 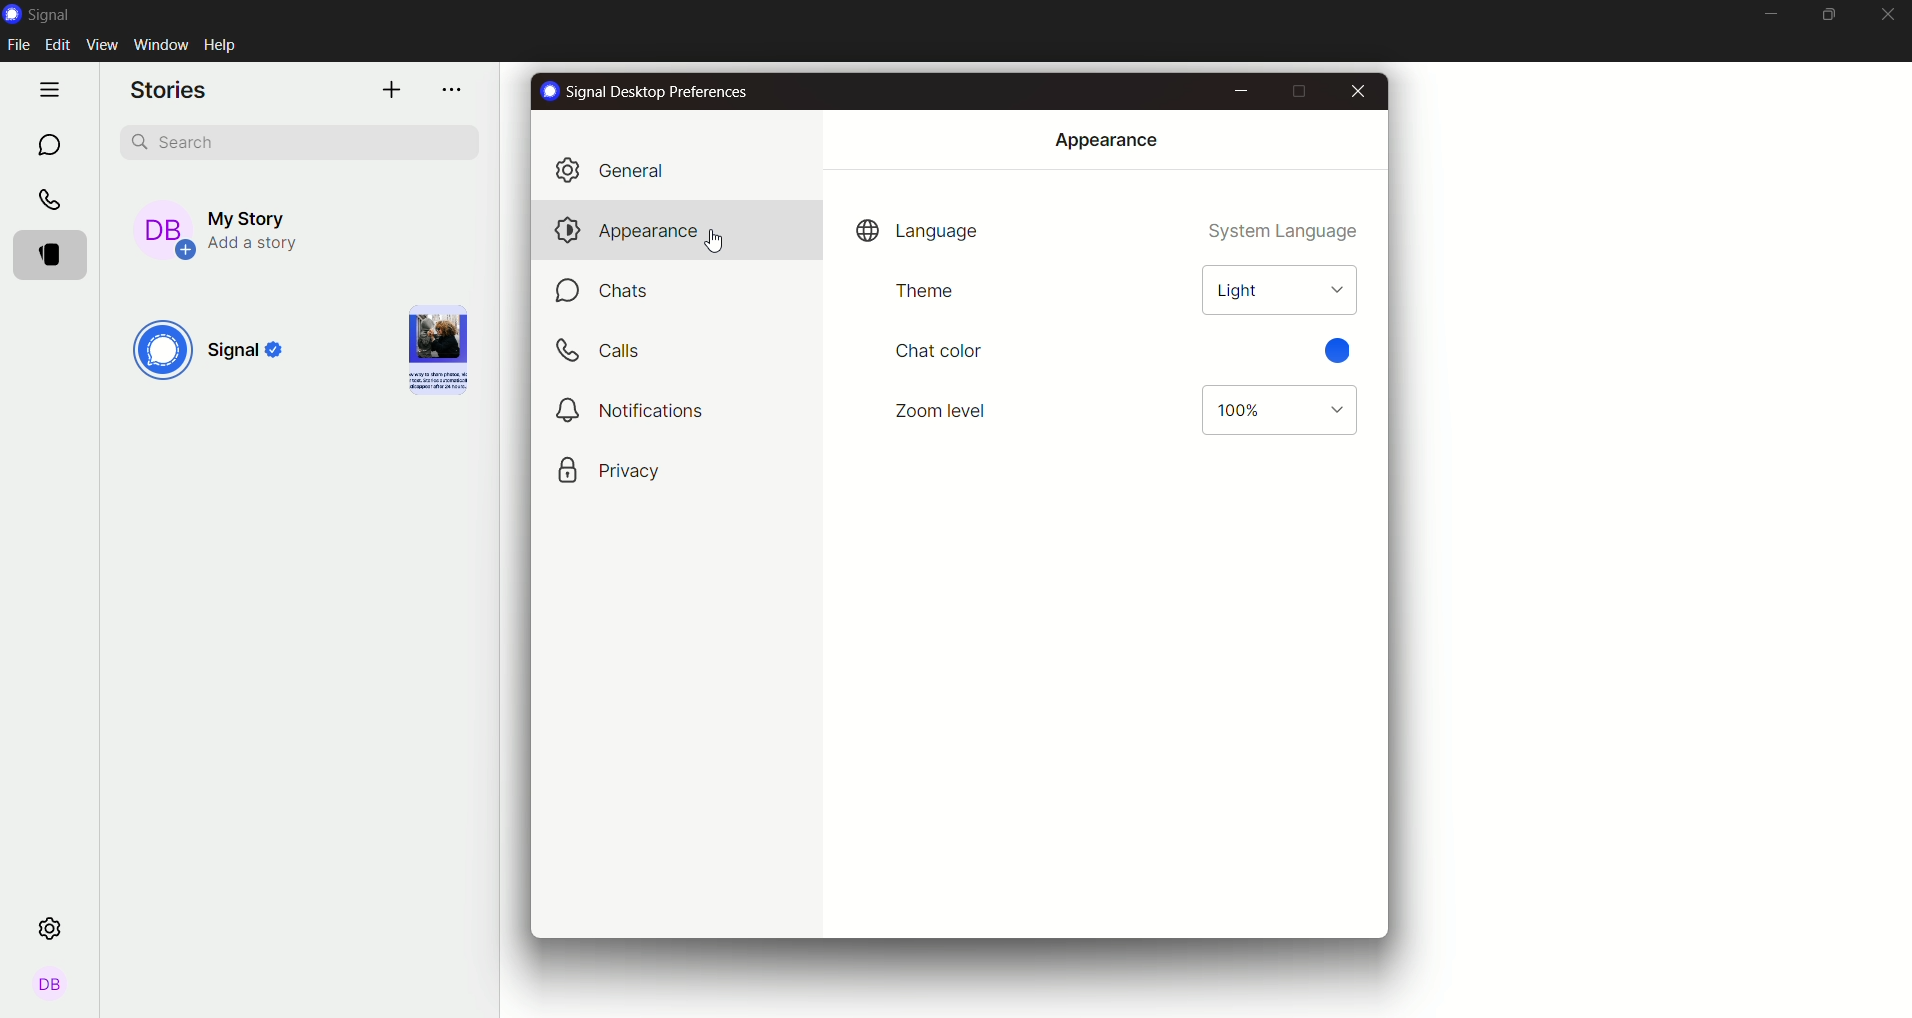 What do you see at coordinates (390, 89) in the screenshot?
I see `add` at bounding box center [390, 89].